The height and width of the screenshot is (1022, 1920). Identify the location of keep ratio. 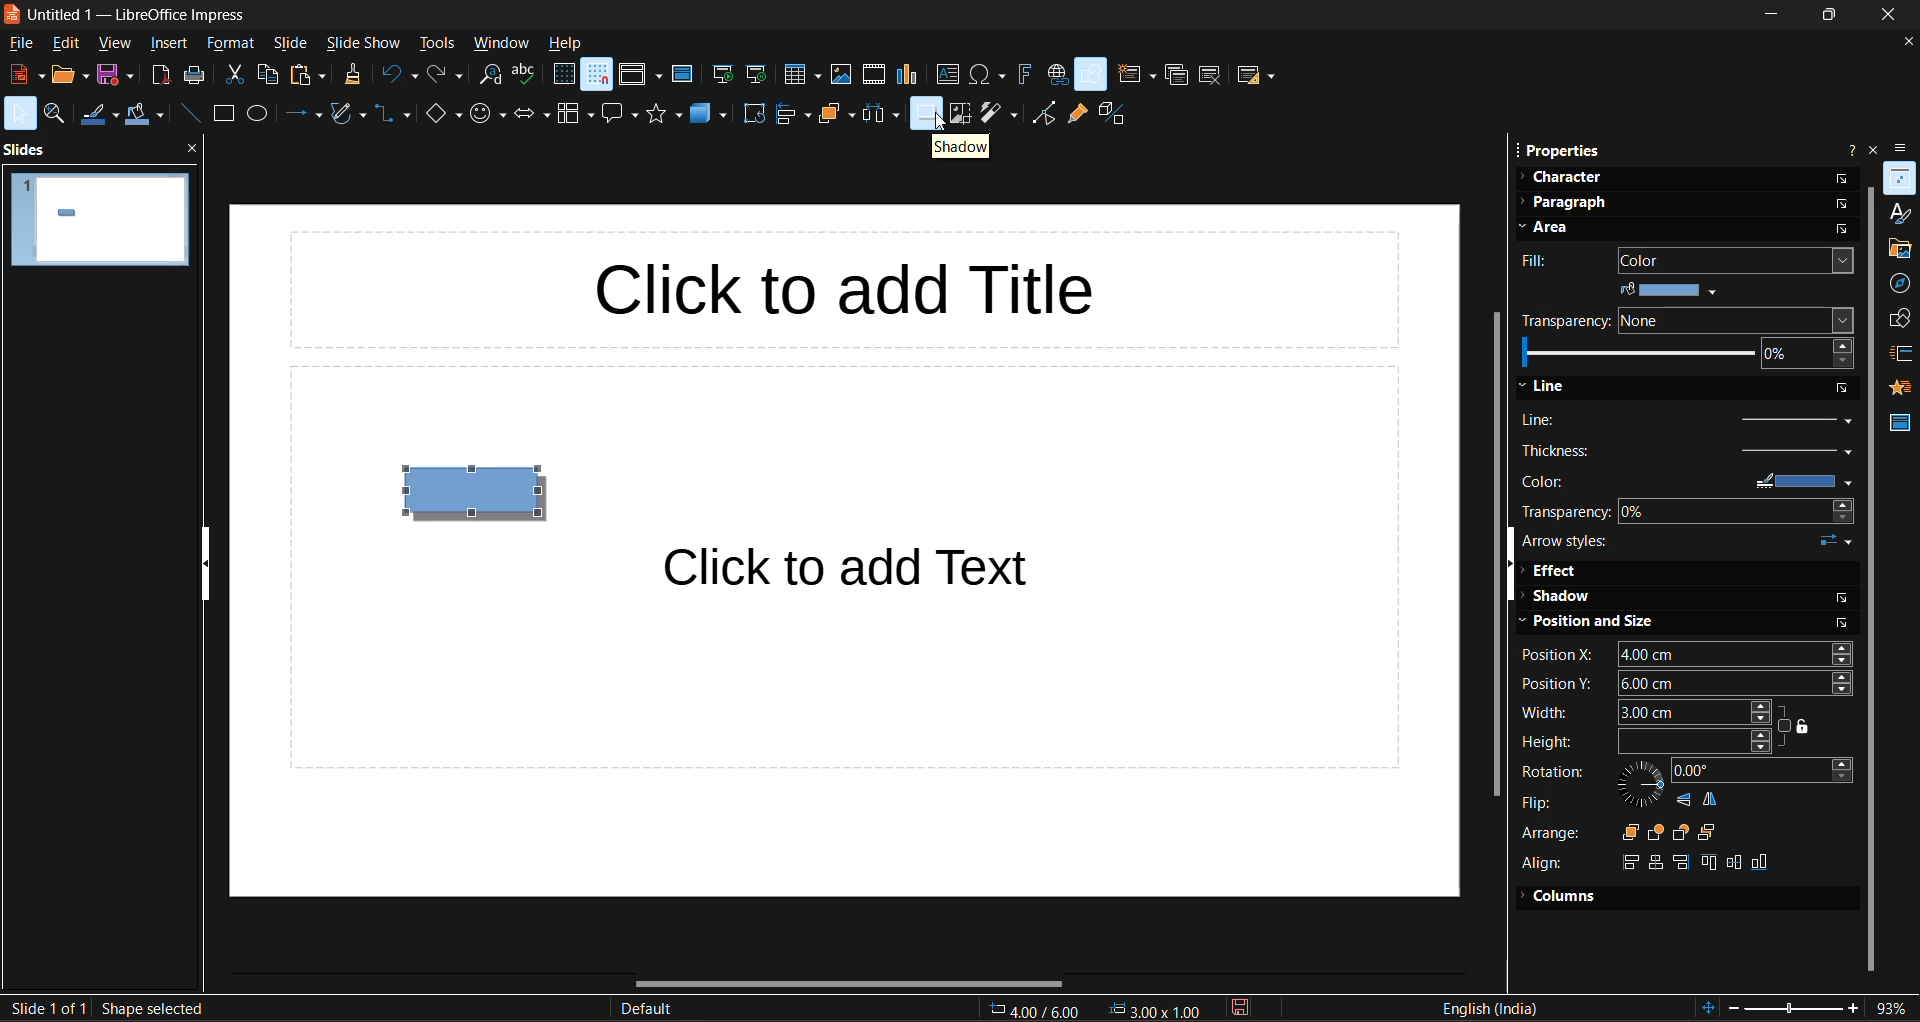
(1805, 729).